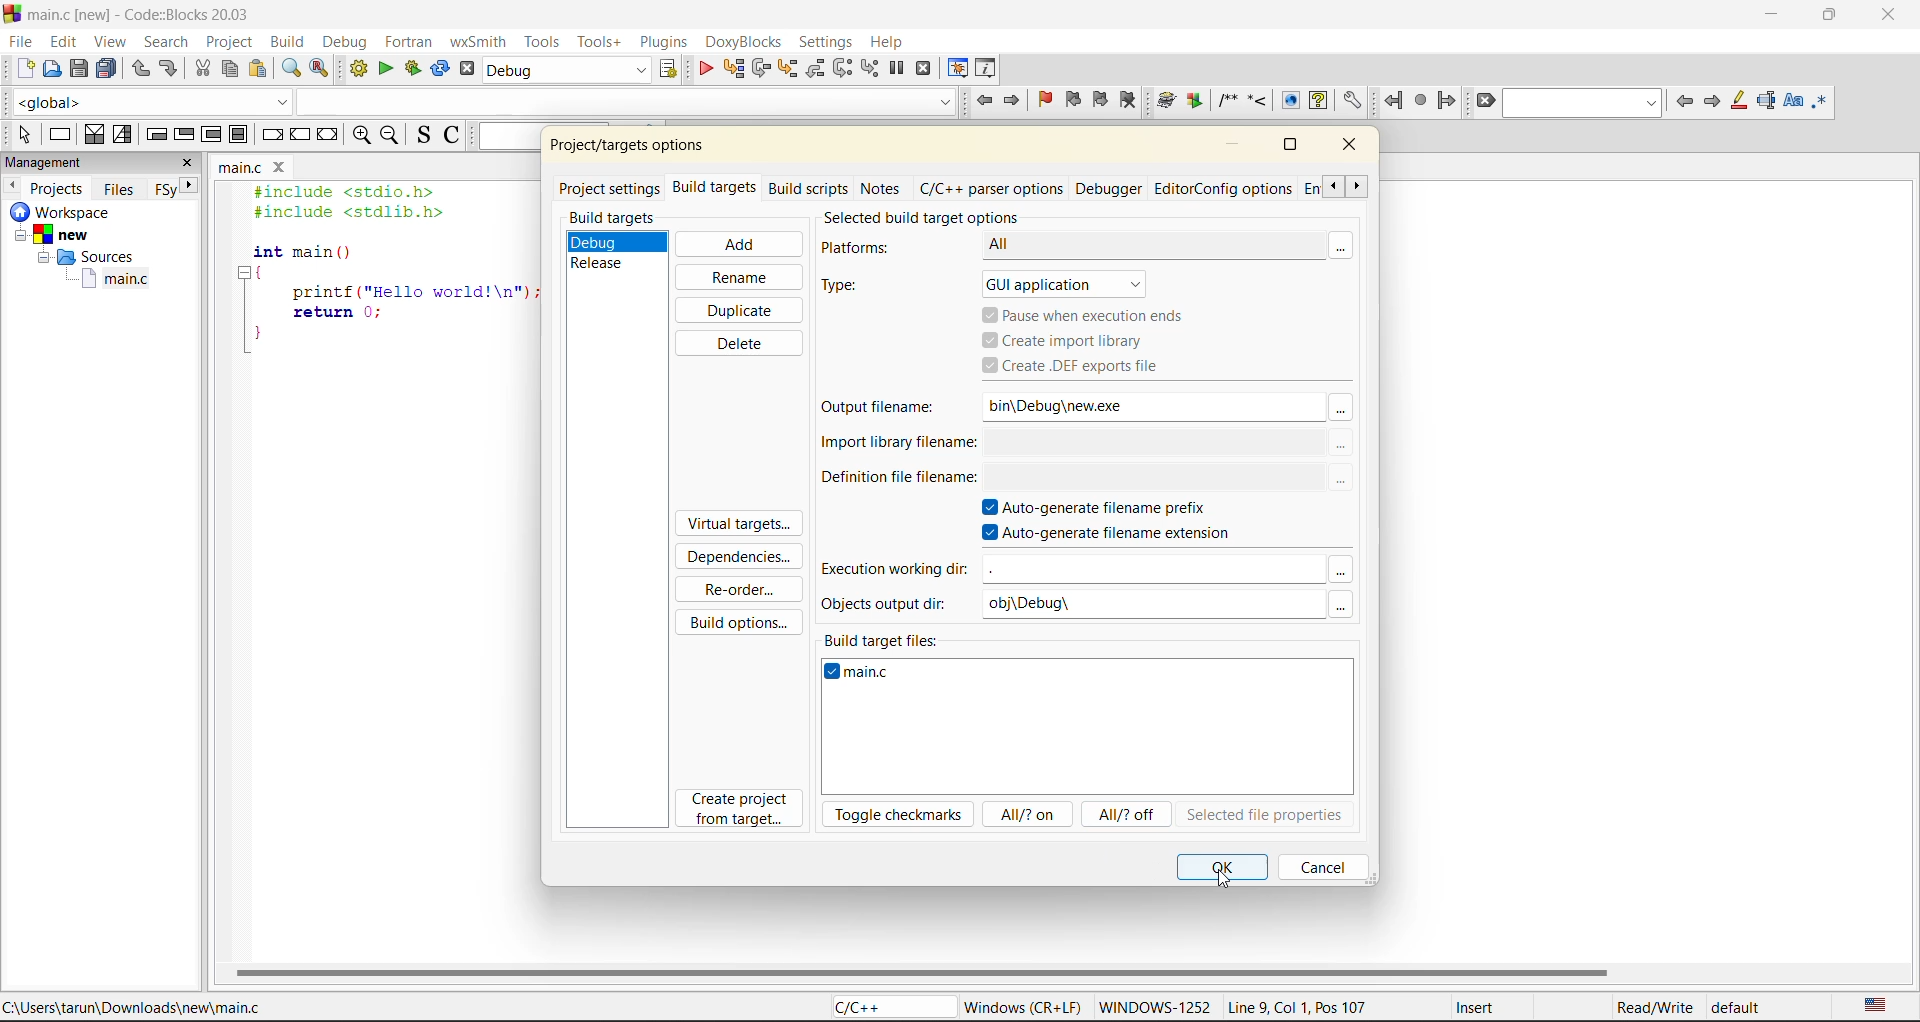  I want to click on default, so click(1740, 1006).